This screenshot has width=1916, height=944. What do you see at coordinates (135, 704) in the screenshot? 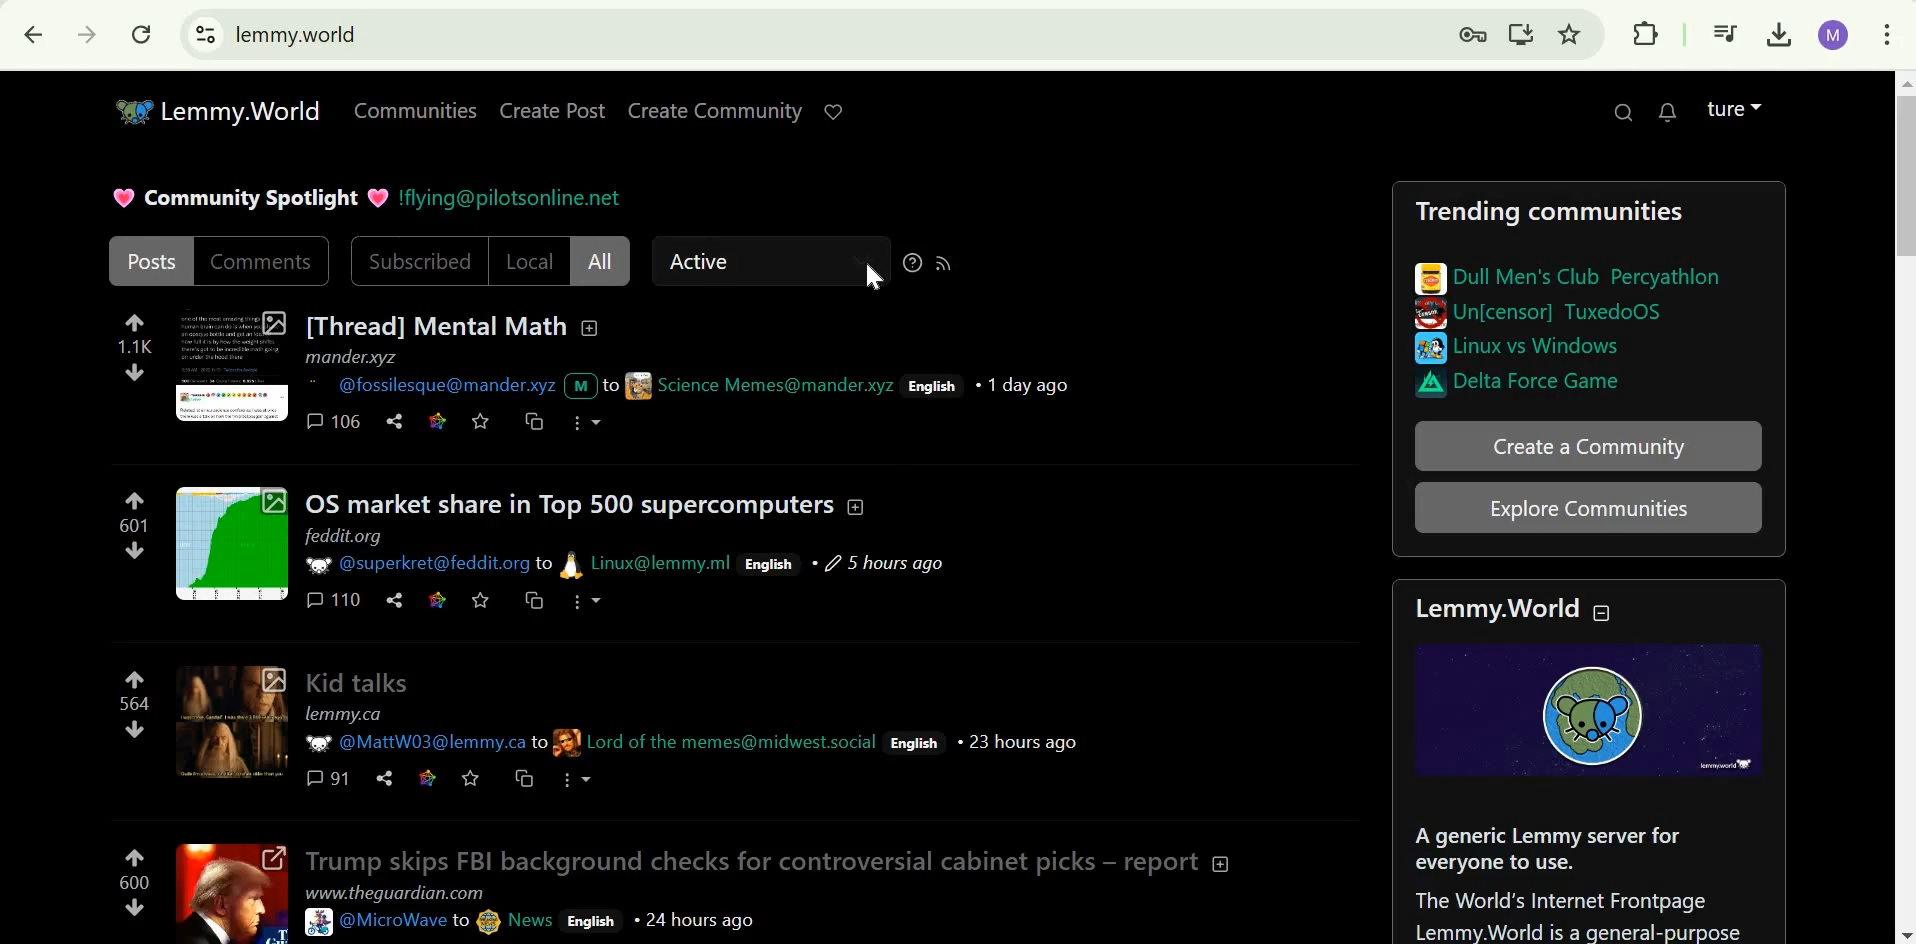
I see `564 points` at bounding box center [135, 704].